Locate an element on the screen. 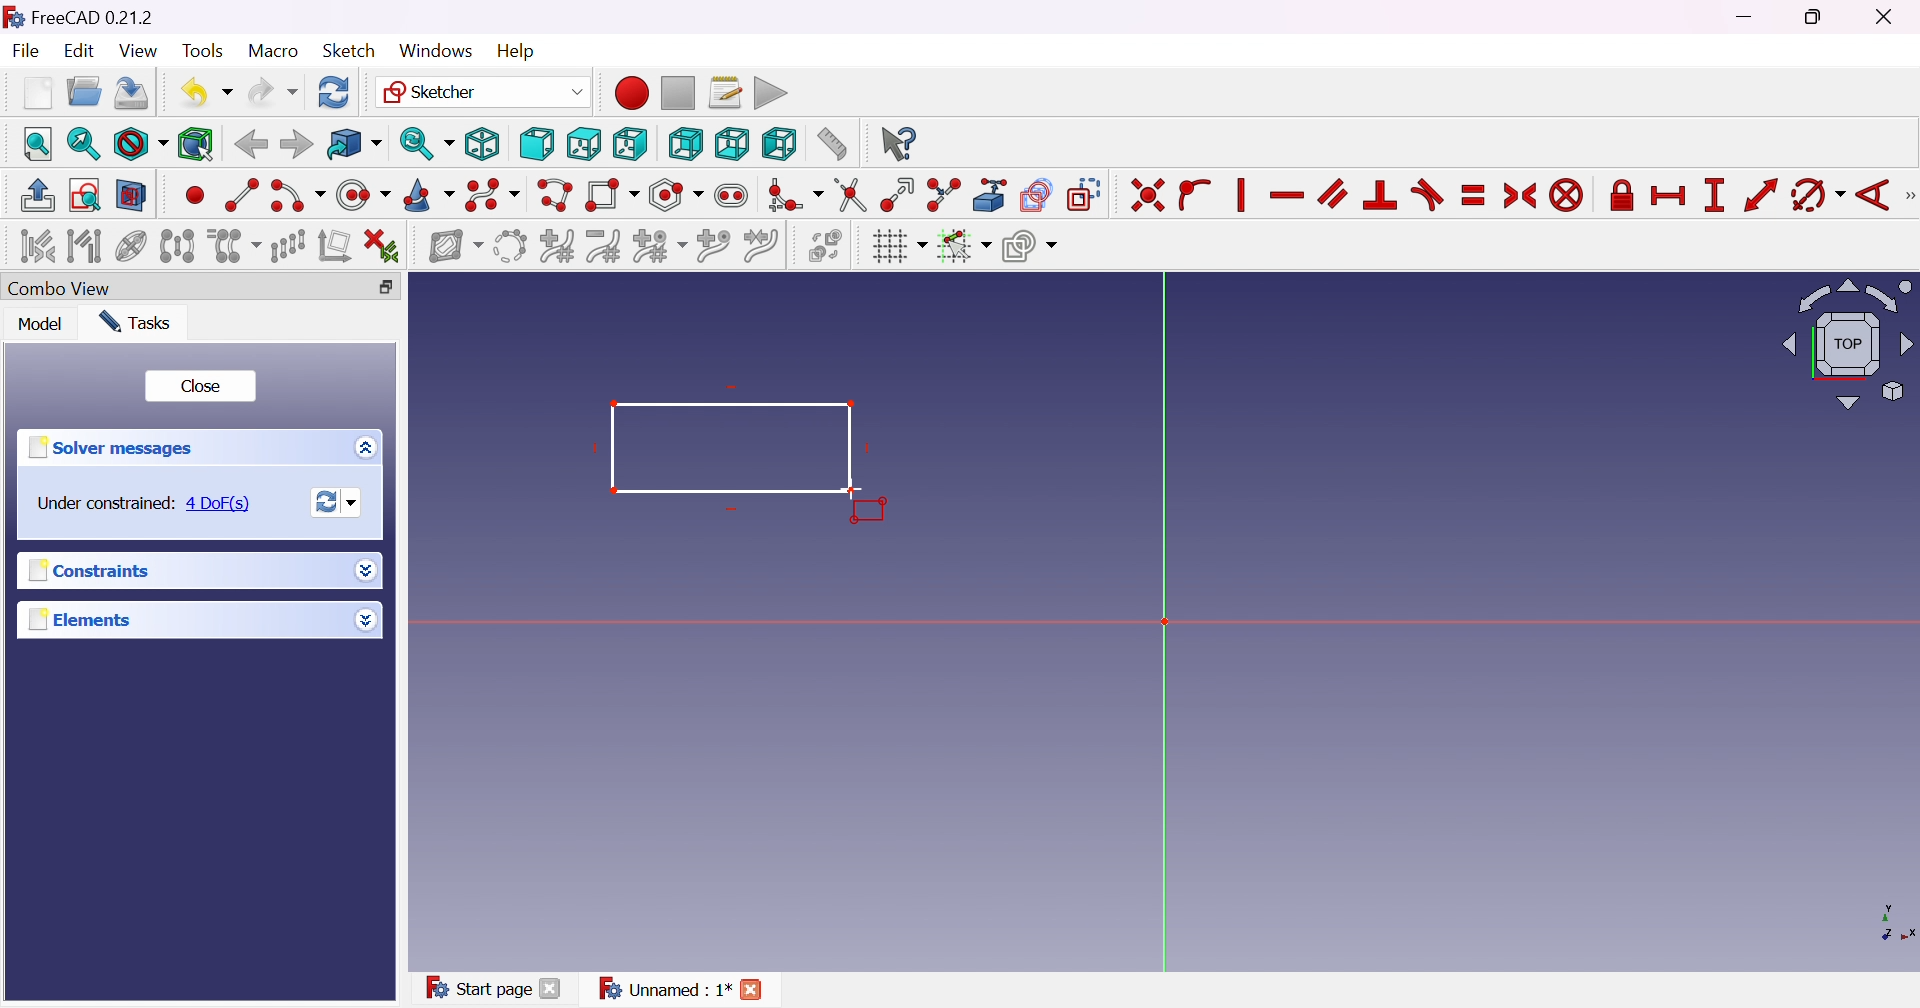  Symmetry is located at coordinates (177, 245).